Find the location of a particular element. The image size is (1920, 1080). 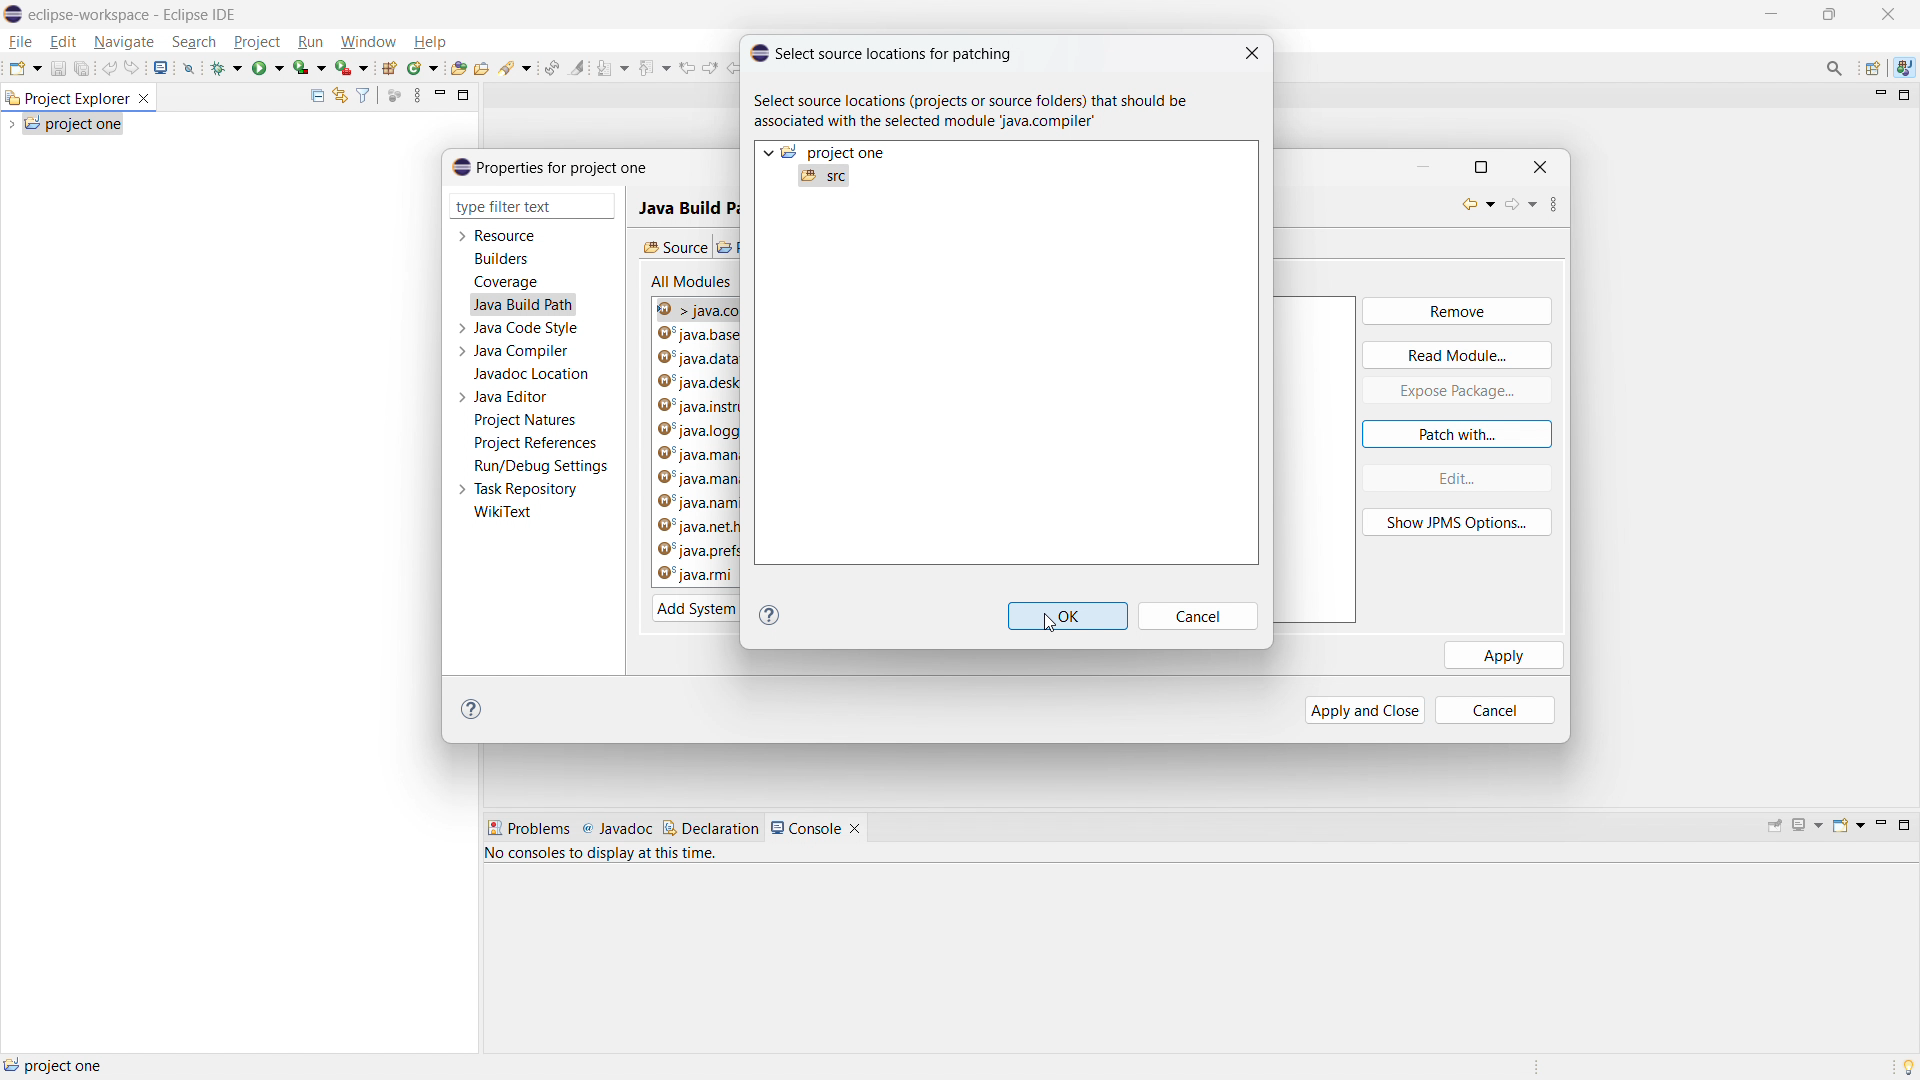

file is located at coordinates (21, 42).